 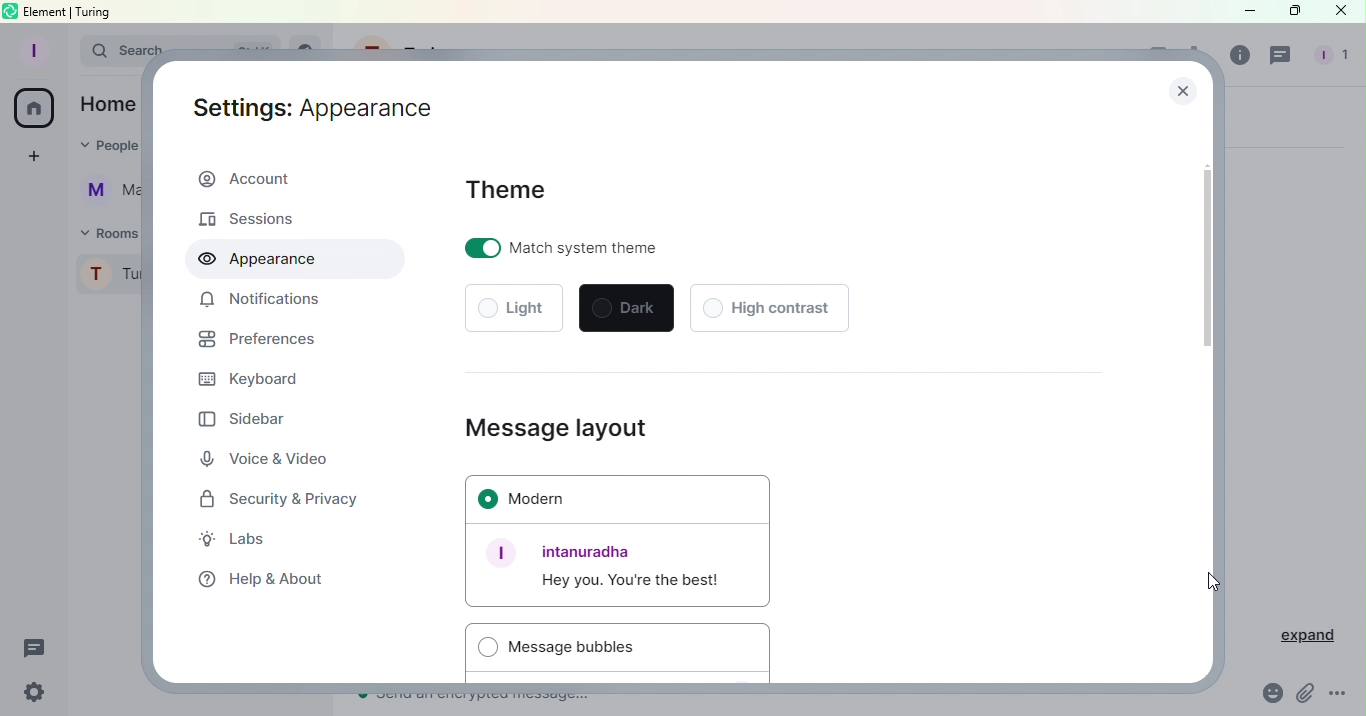 I want to click on Keyboard, so click(x=266, y=380).